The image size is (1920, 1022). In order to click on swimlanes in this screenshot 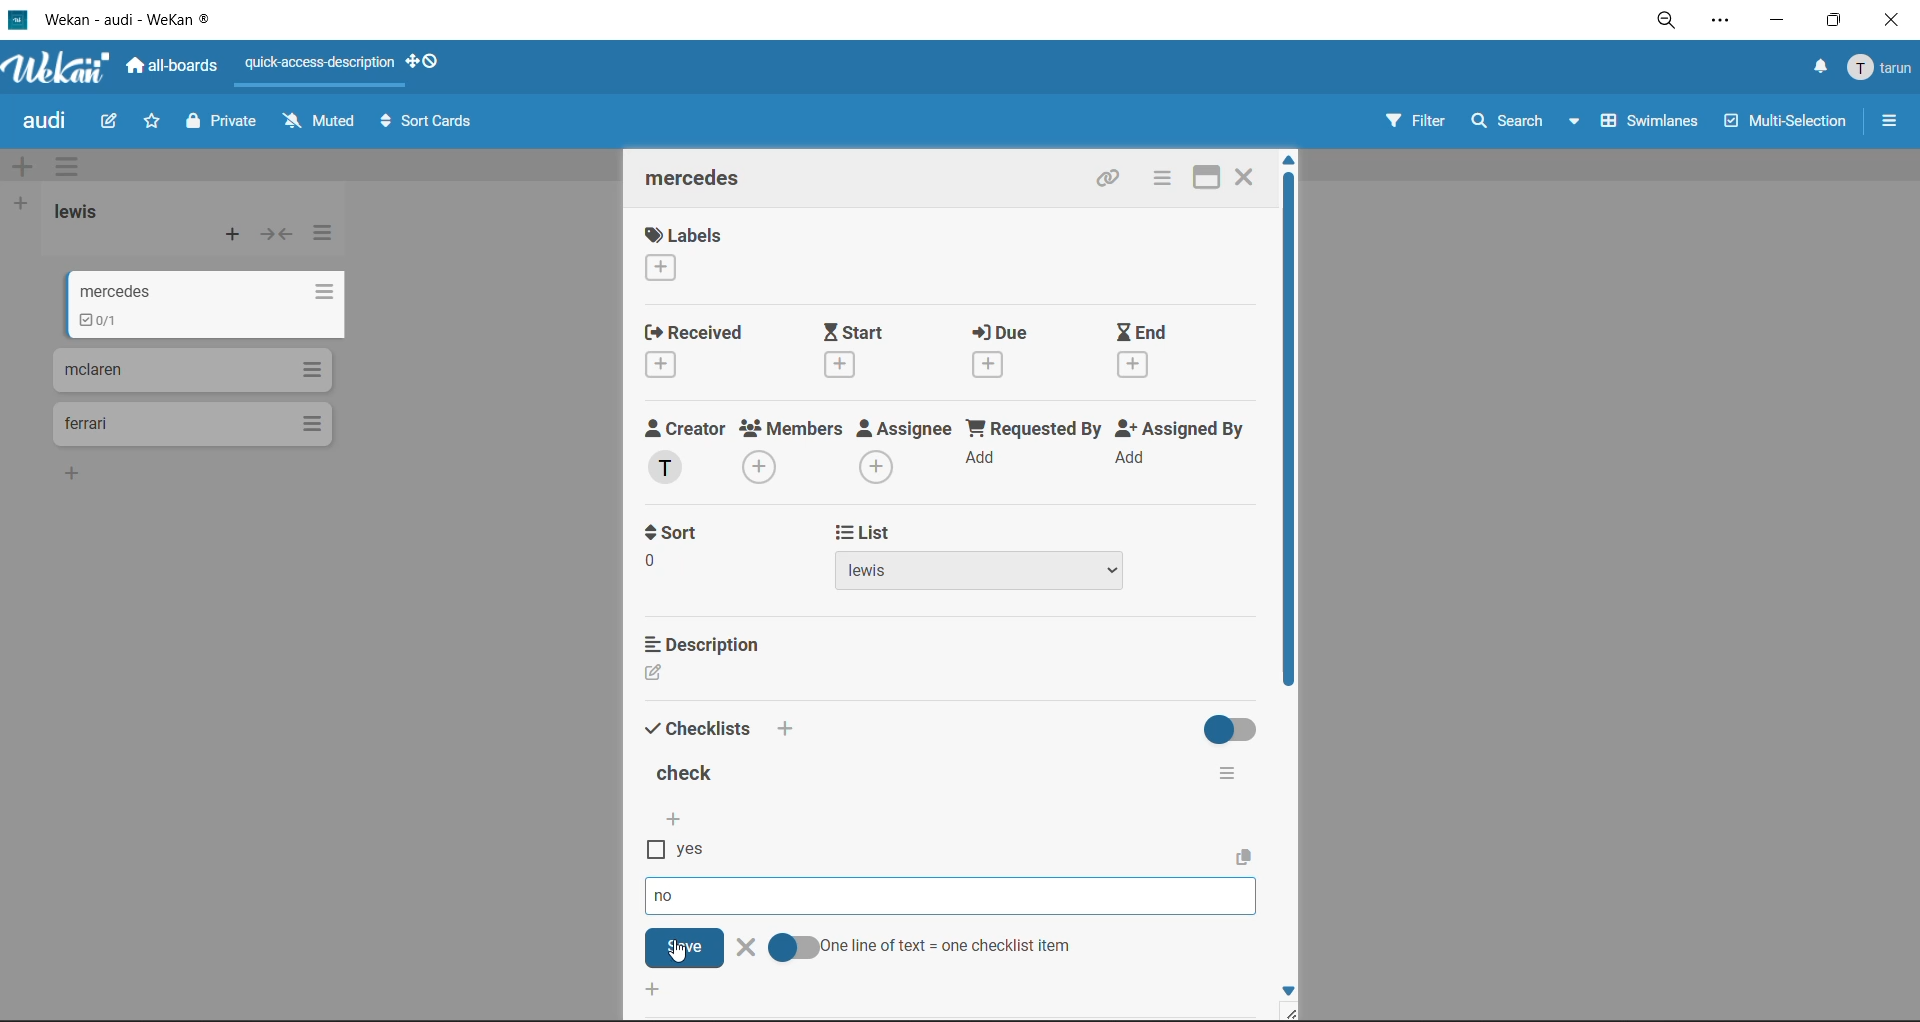, I will do `click(1653, 124)`.